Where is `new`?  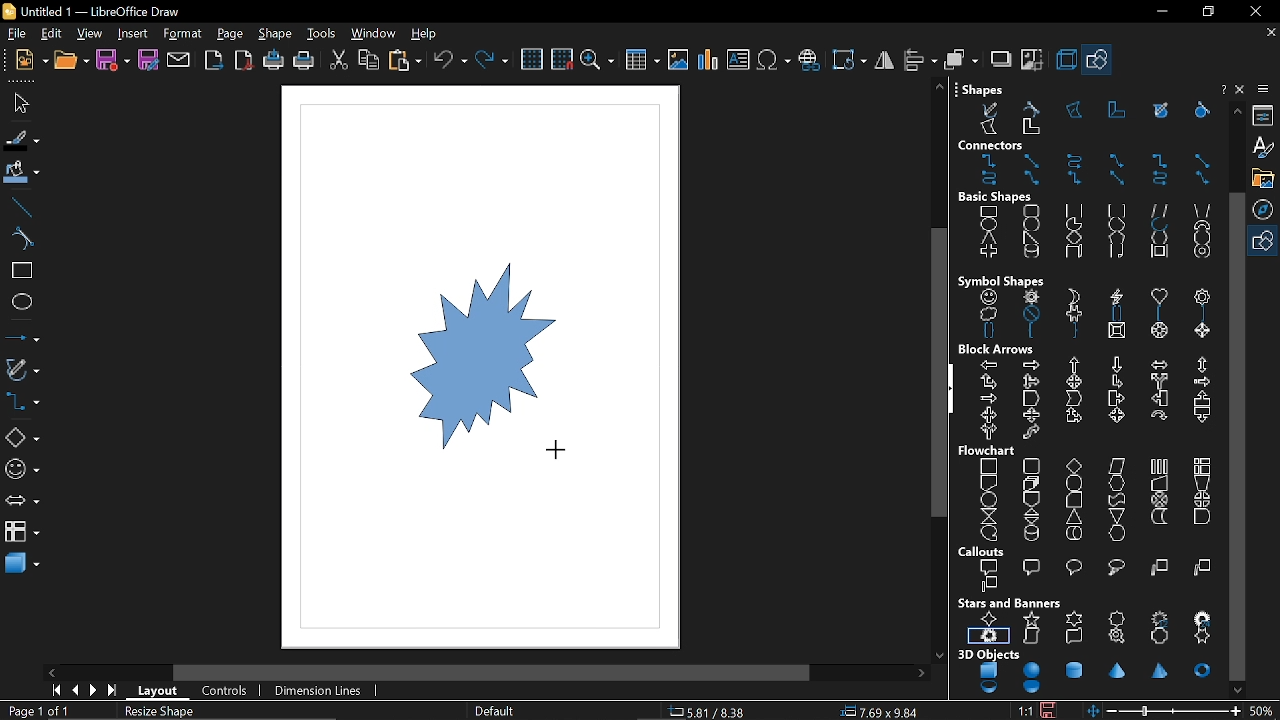
new is located at coordinates (31, 61).